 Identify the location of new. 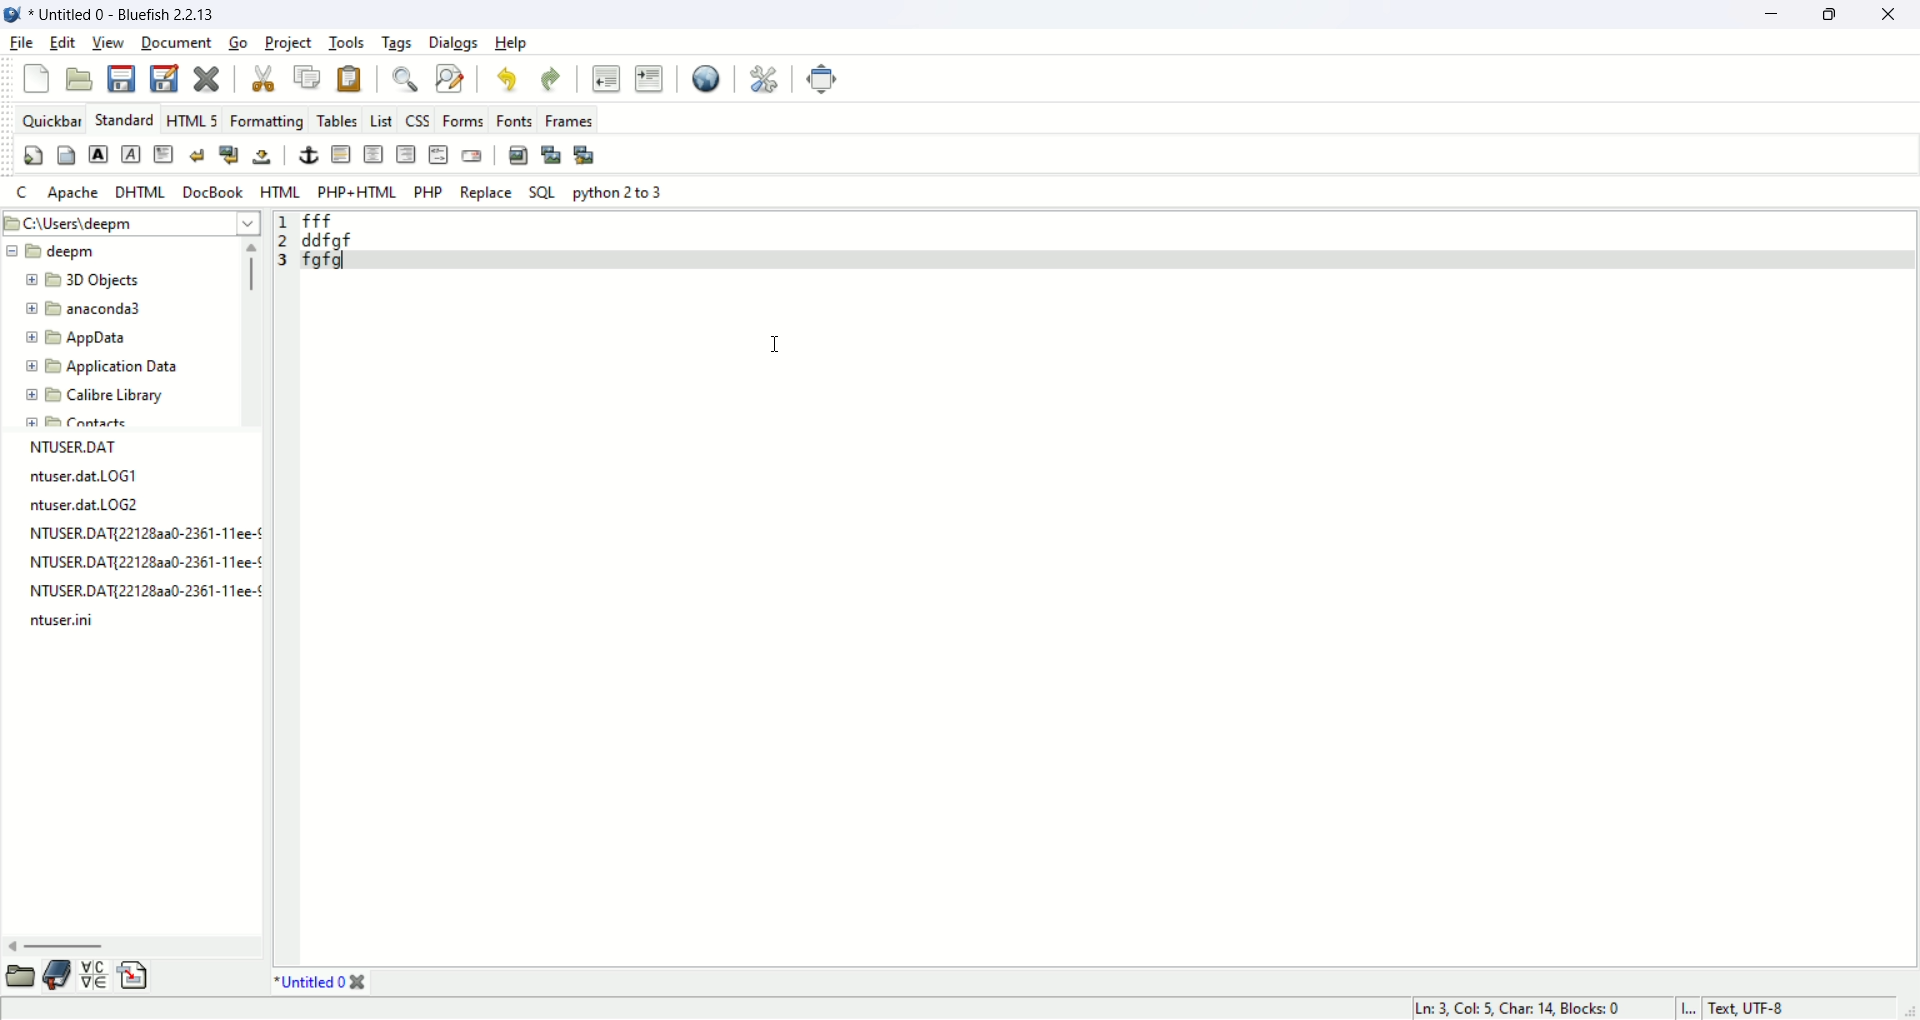
(37, 77).